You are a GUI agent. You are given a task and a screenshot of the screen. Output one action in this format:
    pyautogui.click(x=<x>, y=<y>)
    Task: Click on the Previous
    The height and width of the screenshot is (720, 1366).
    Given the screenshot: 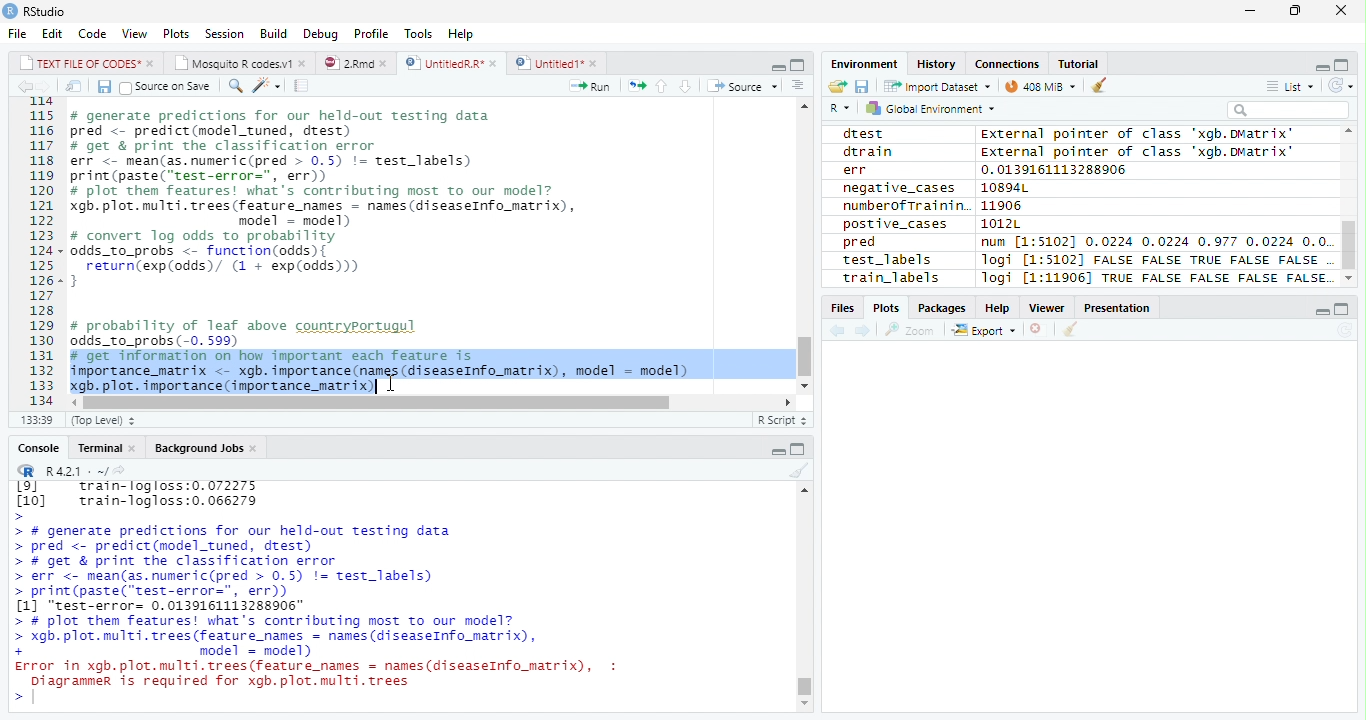 What is the action you would take?
    pyautogui.click(x=23, y=87)
    